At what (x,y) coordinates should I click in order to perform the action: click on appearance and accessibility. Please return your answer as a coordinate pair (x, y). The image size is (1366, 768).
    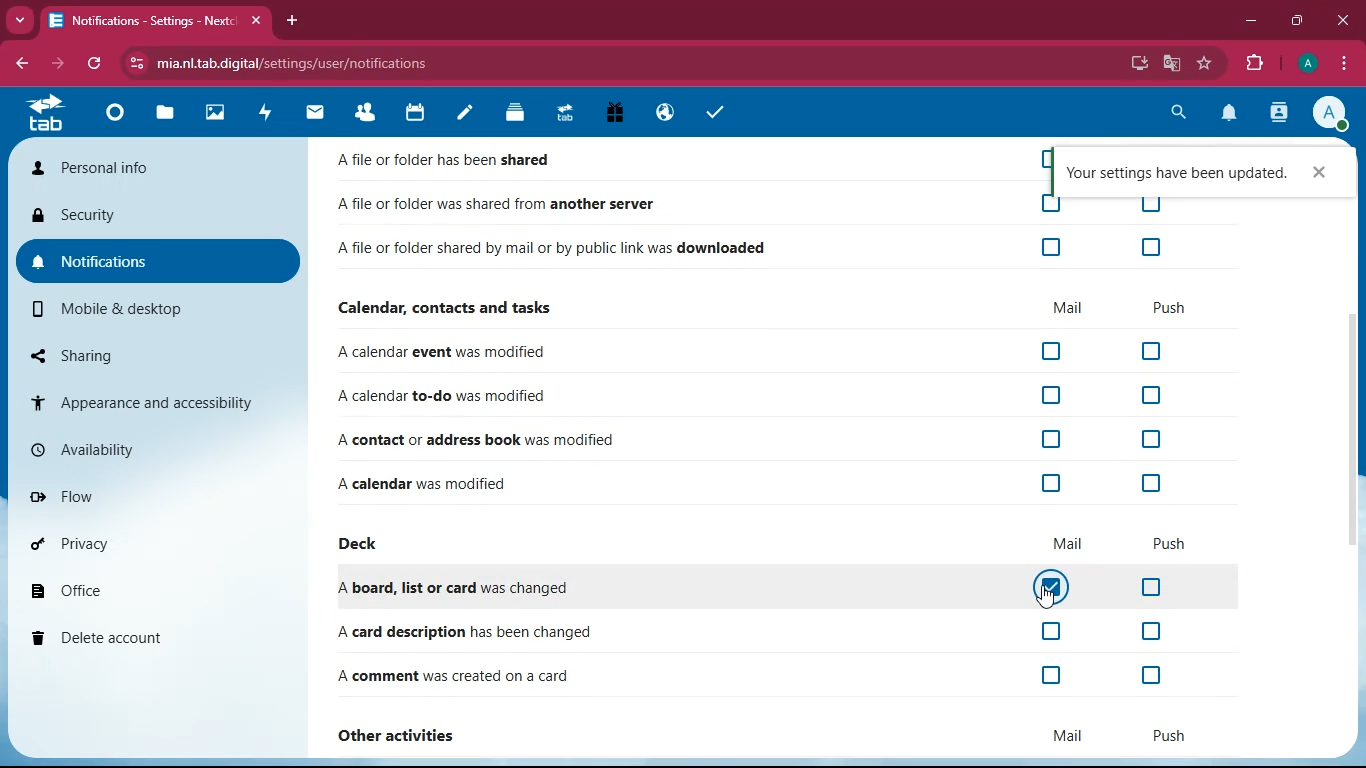
    Looking at the image, I should click on (155, 403).